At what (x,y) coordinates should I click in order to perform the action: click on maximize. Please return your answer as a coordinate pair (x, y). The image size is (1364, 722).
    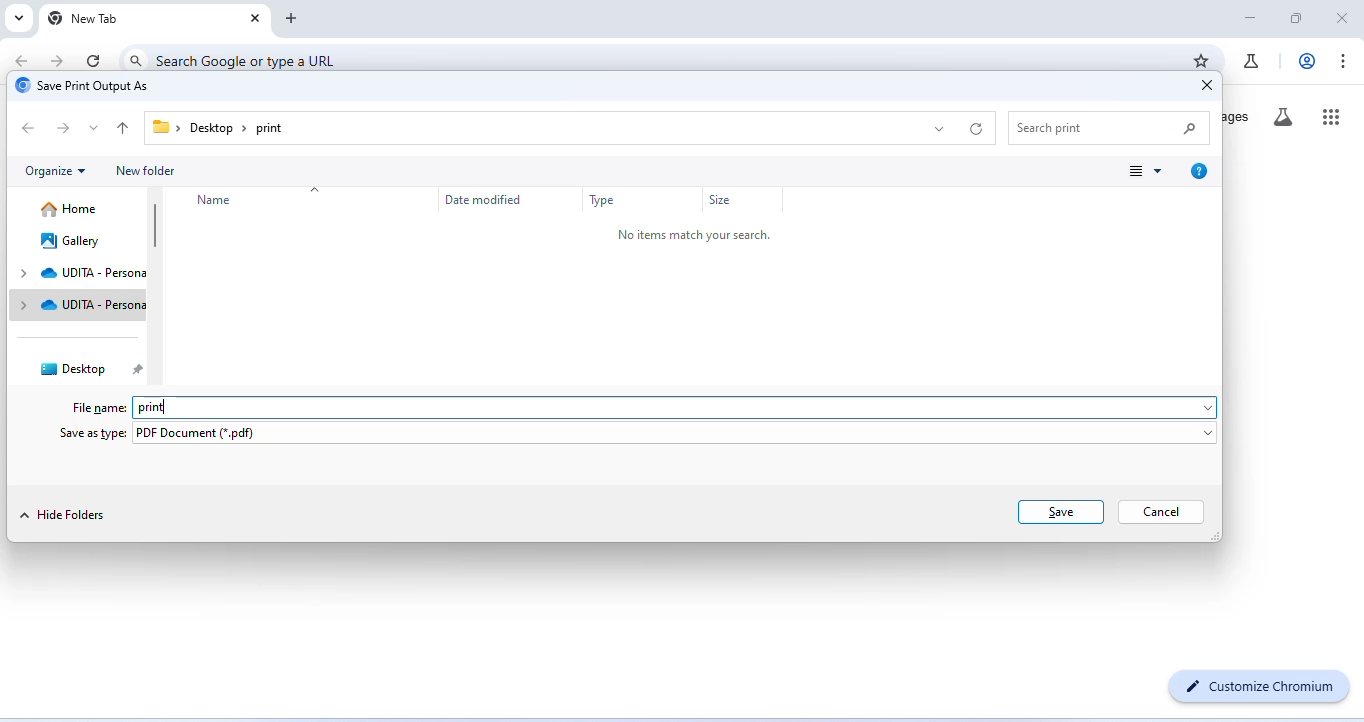
    Looking at the image, I should click on (1295, 19).